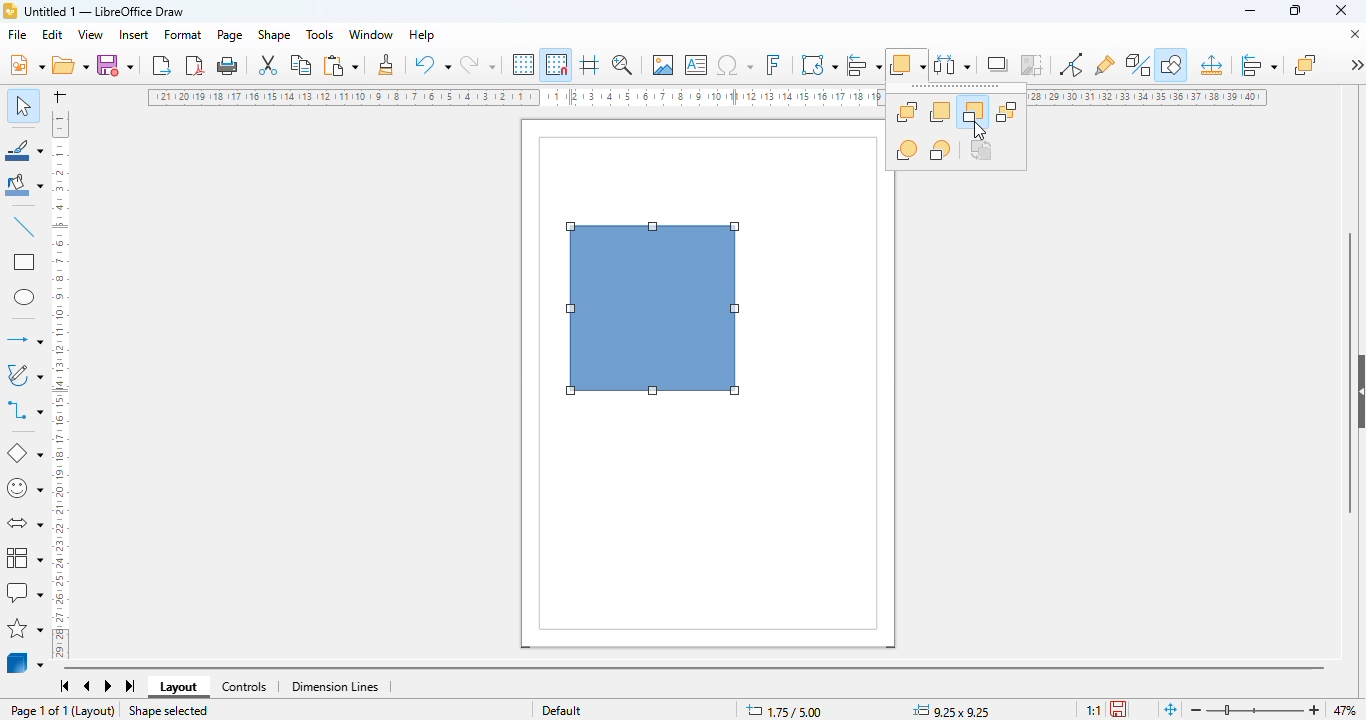  Describe the element at coordinates (95, 711) in the screenshot. I see `(layout)` at that location.